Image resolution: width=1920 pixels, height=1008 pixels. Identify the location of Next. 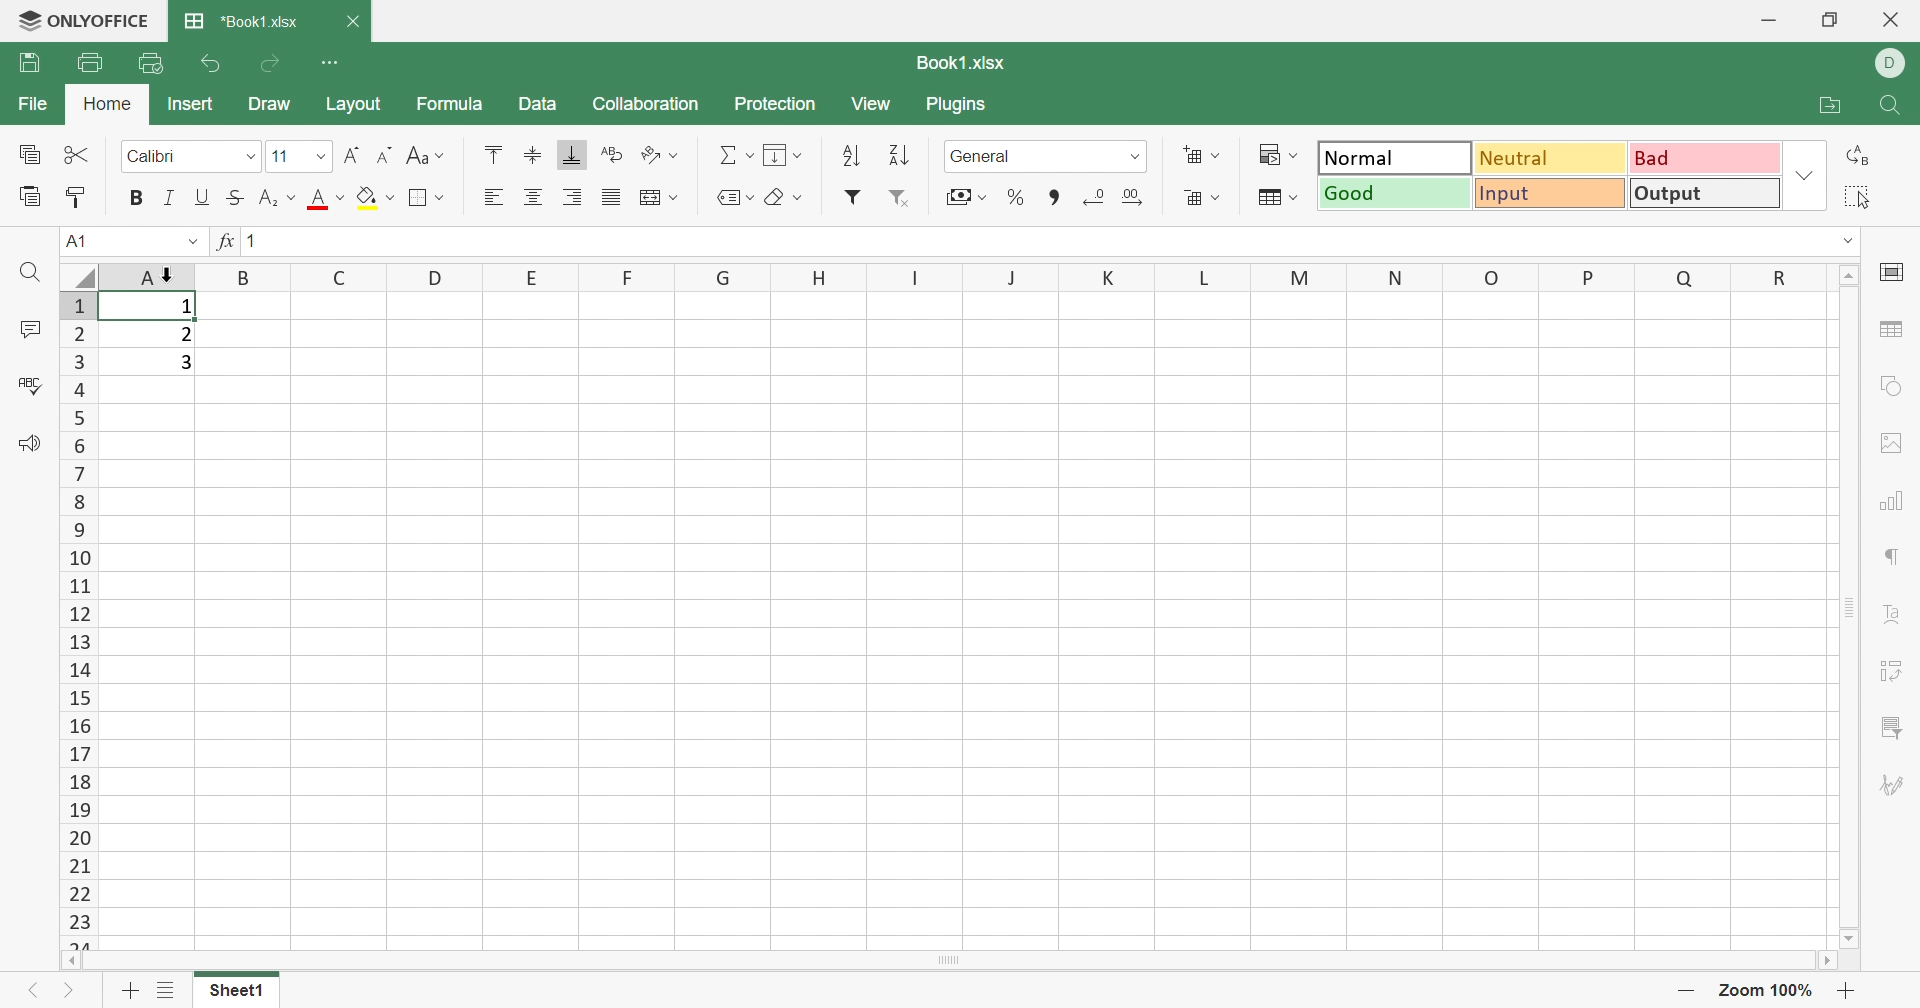
(69, 994).